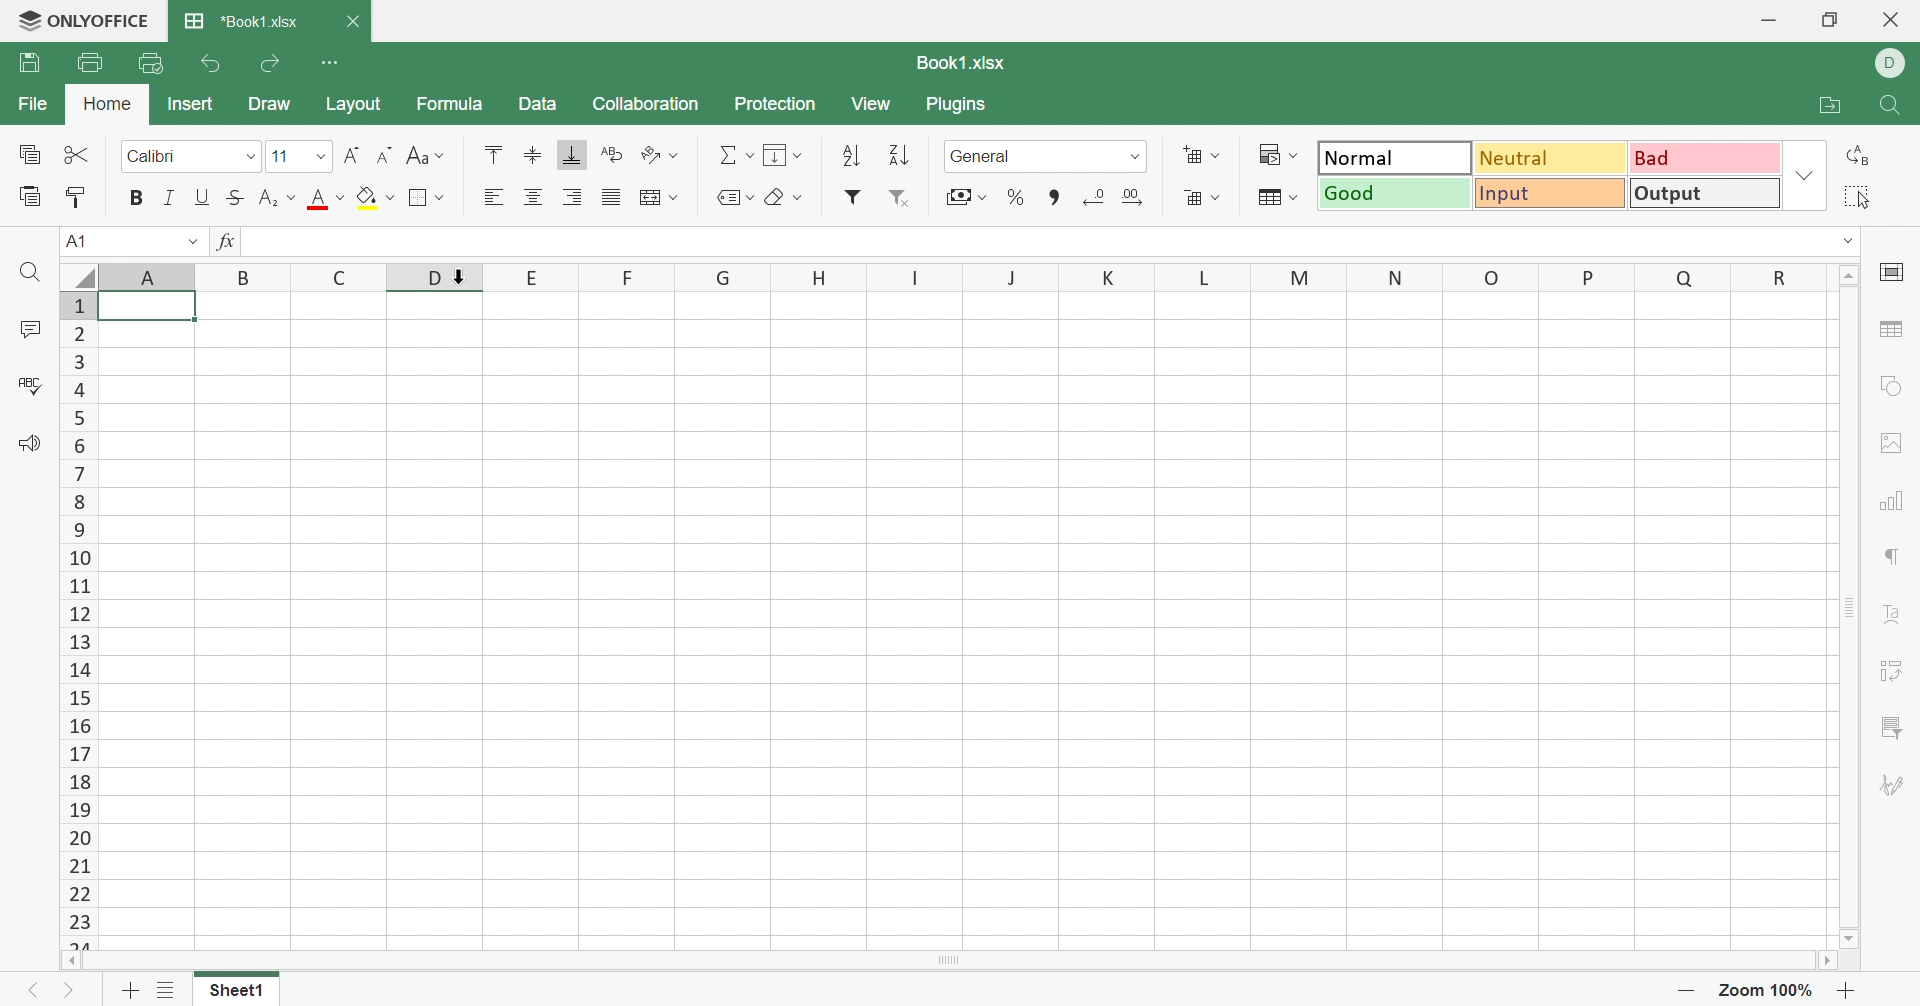 The width and height of the screenshot is (1920, 1006). What do you see at coordinates (168, 990) in the screenshot?
I see `List of sheets` at bounding box center [168, 990].